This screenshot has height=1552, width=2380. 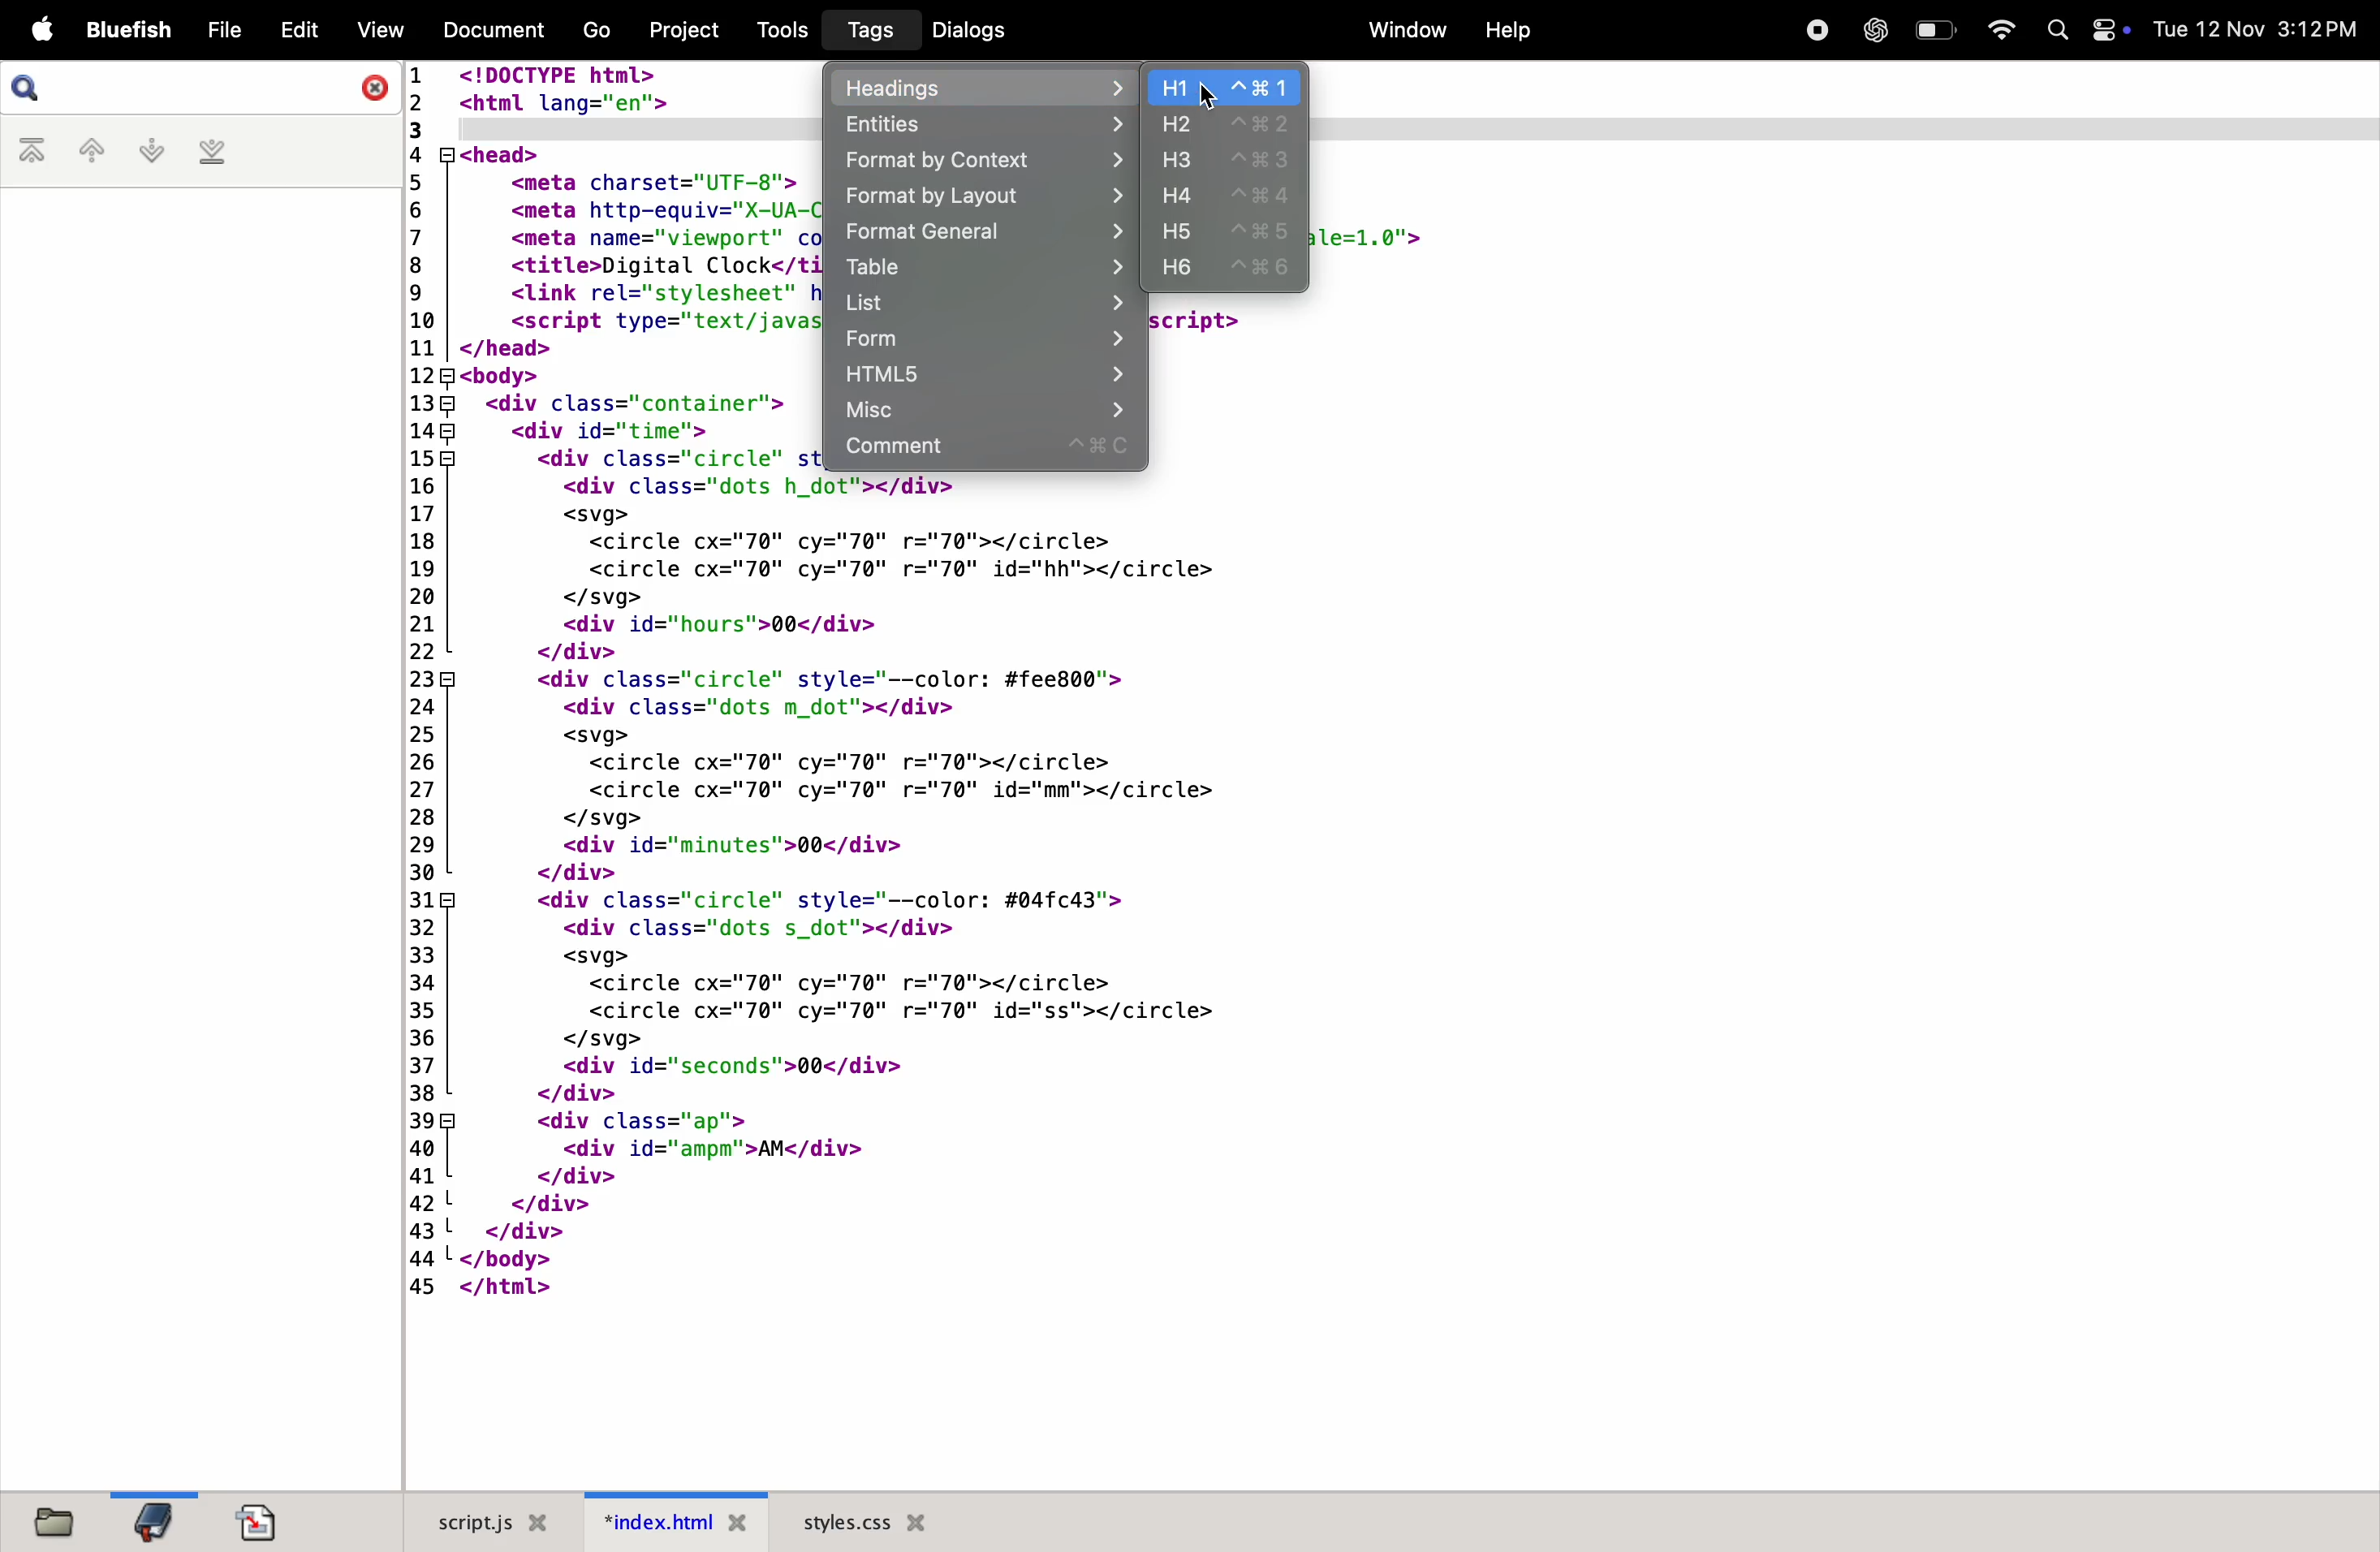 What do you see at coordinates (593, 32) in the screenshot?
I see `go` at bounding box center [593, 32].